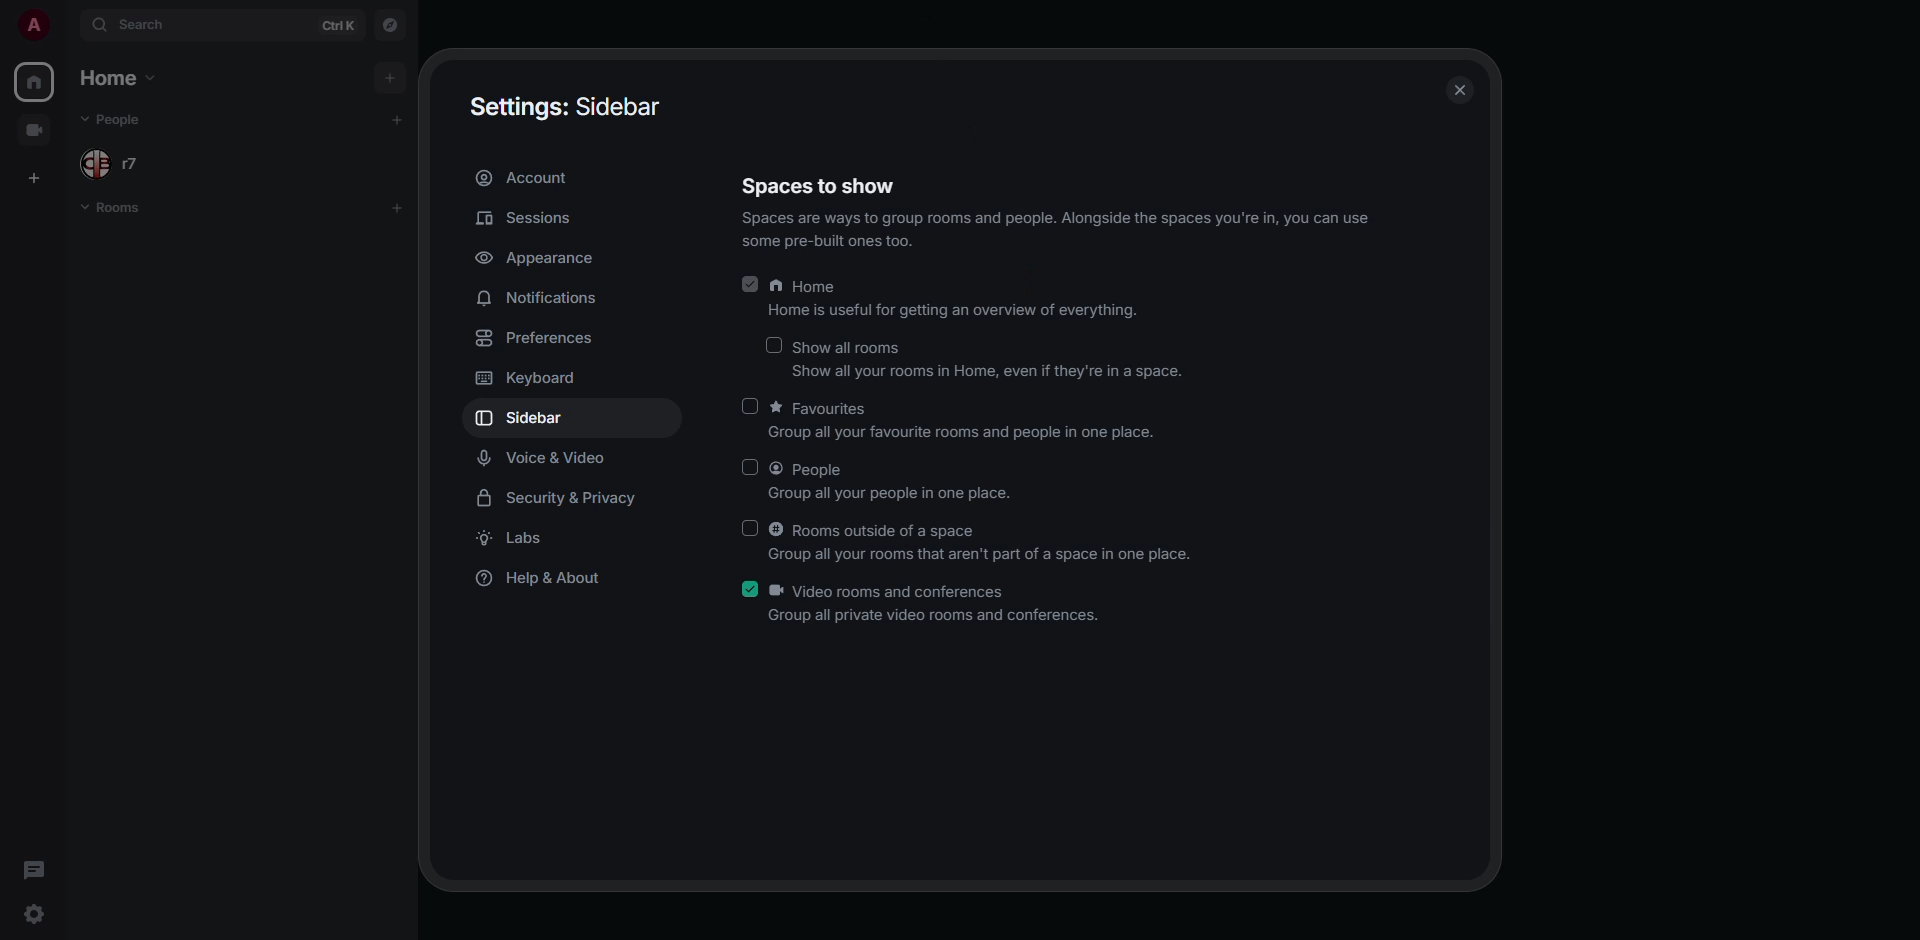 The width and height of the screenshot is (1920, 940). Describe the element at coordinates (33, 24) in the screenshot. I see `profile` at that location.